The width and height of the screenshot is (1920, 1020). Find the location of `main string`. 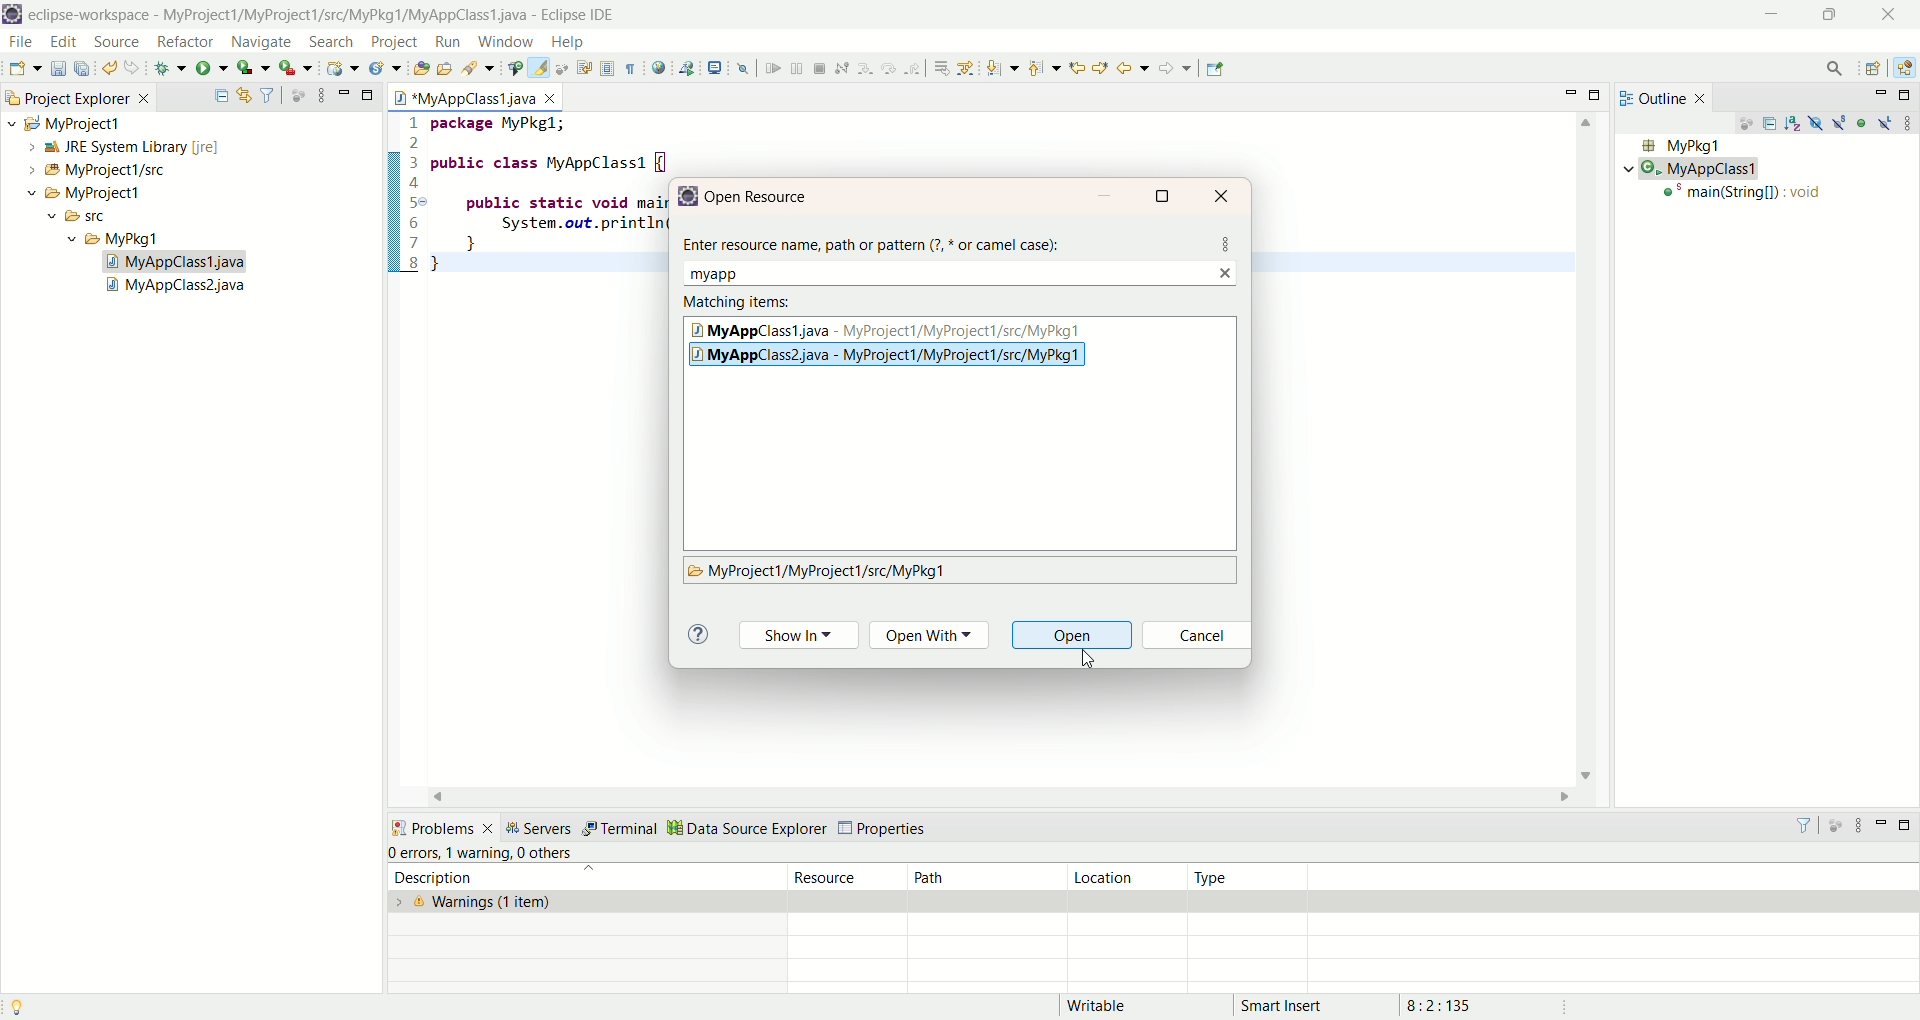

main string is located at coordinates (1747, 196).